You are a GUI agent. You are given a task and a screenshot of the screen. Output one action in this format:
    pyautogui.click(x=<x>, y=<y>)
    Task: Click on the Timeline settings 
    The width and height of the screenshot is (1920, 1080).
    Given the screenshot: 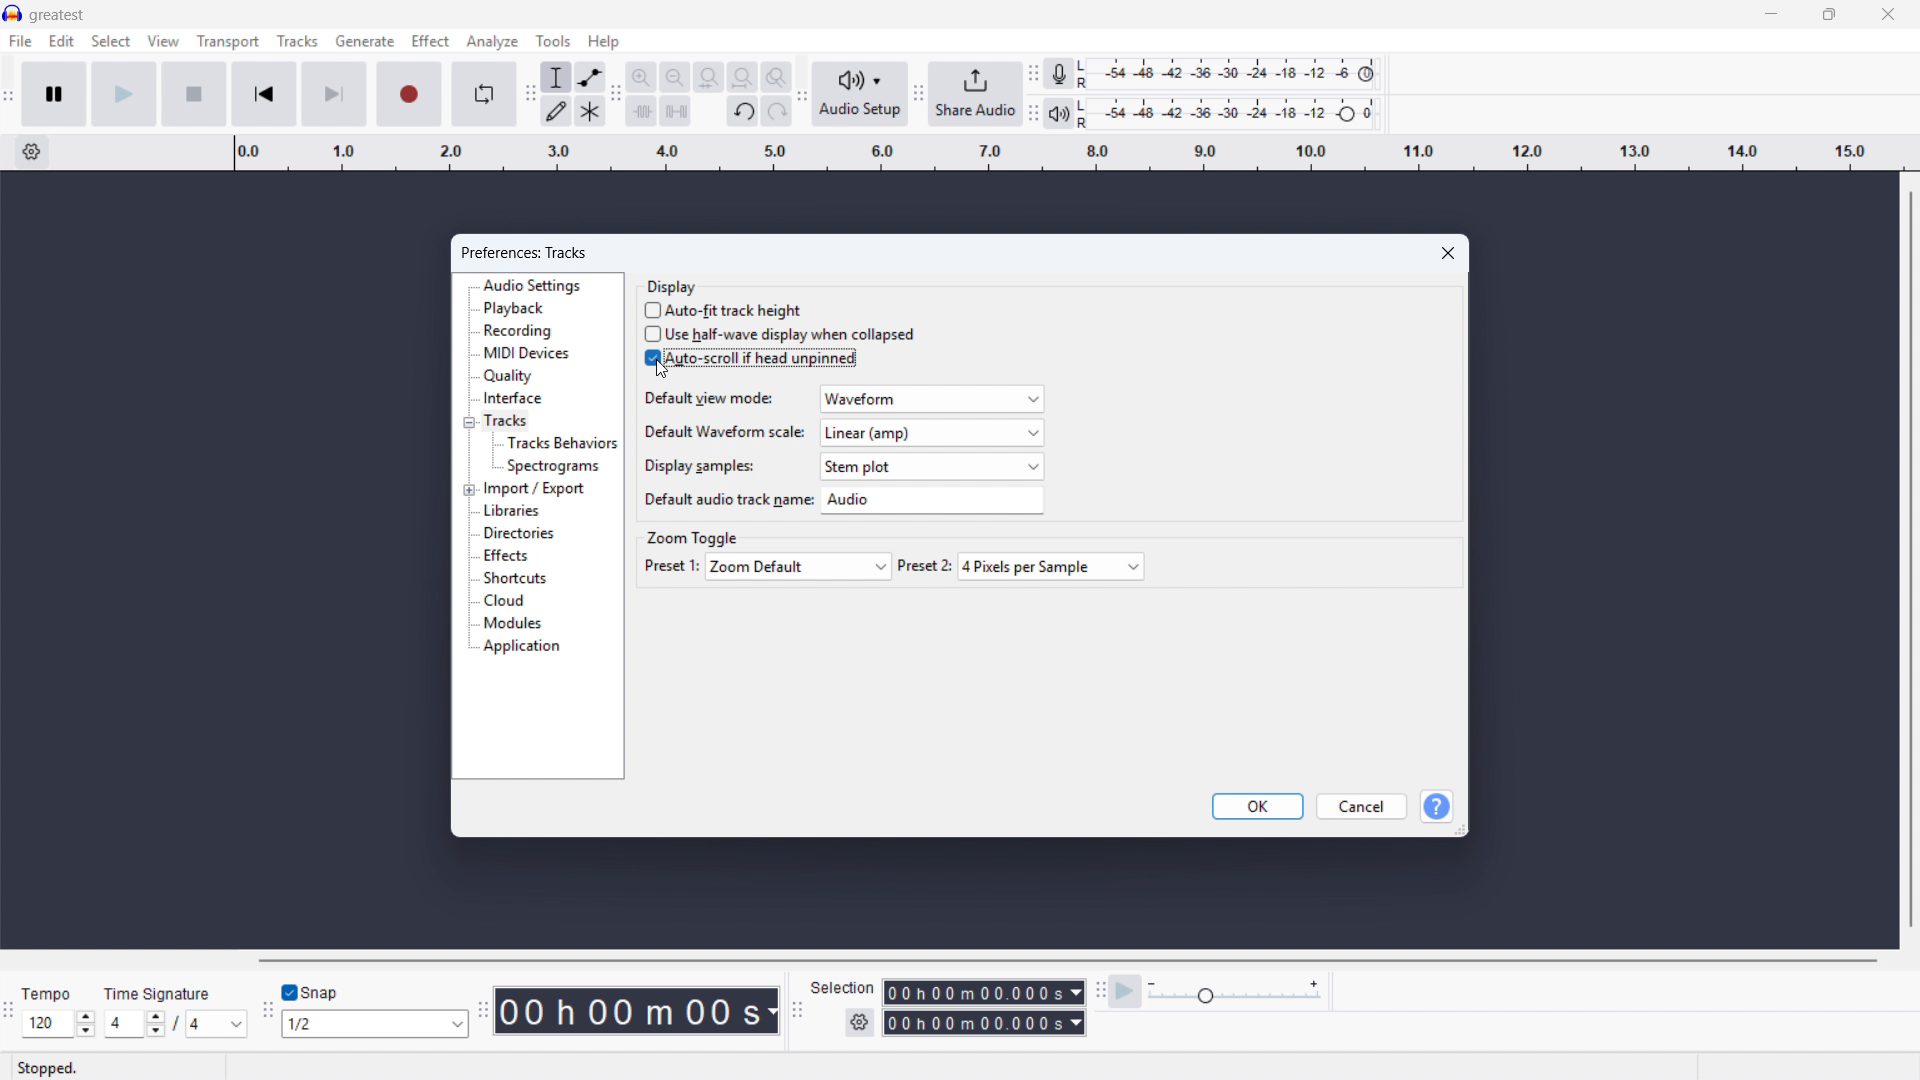 What is the action you would take?
    pyautogui.click(x=32, y=152)
    